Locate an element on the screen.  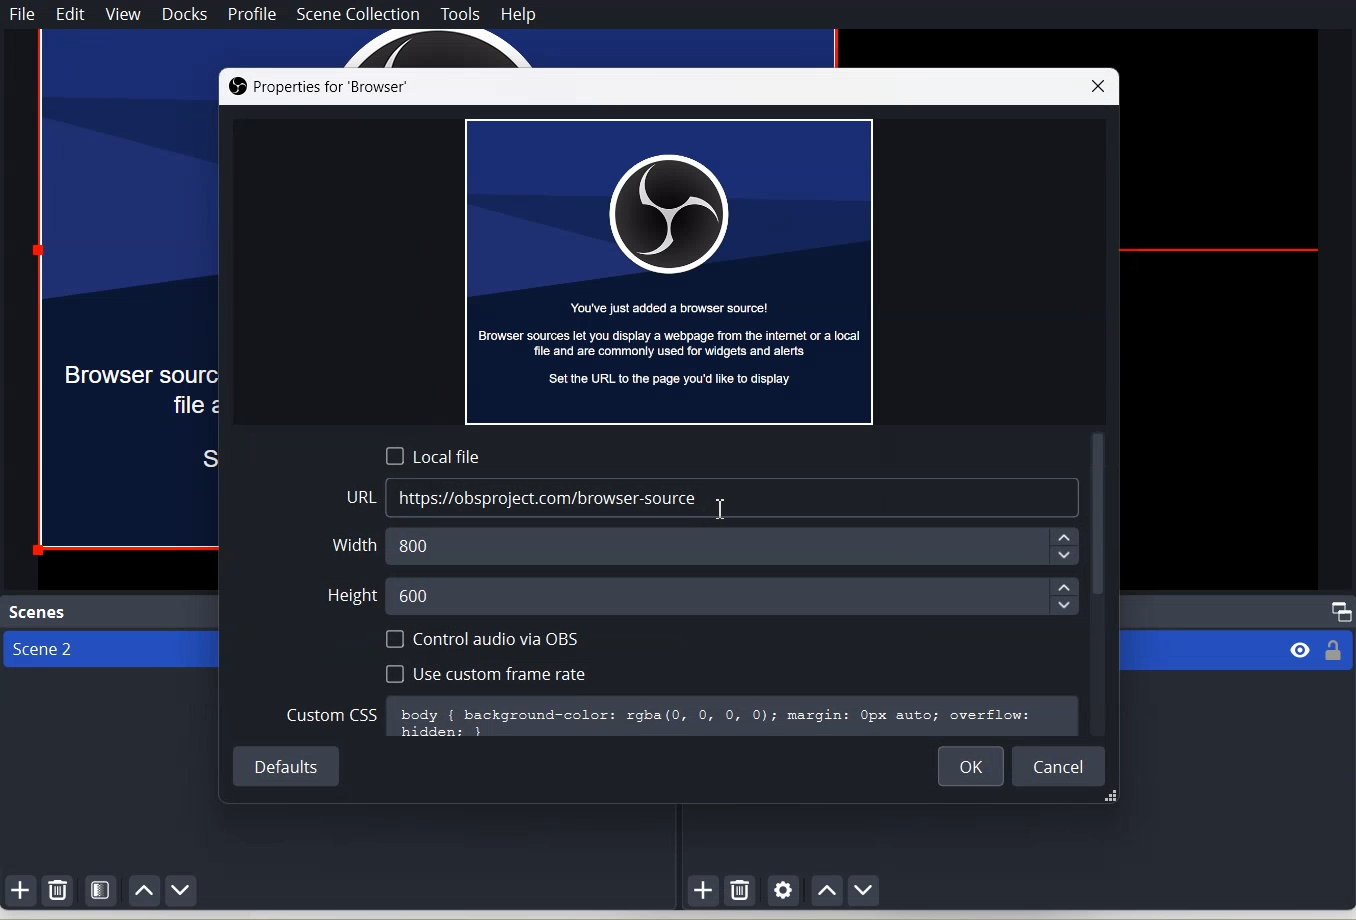
scenes is located at coordinates (40, 612).